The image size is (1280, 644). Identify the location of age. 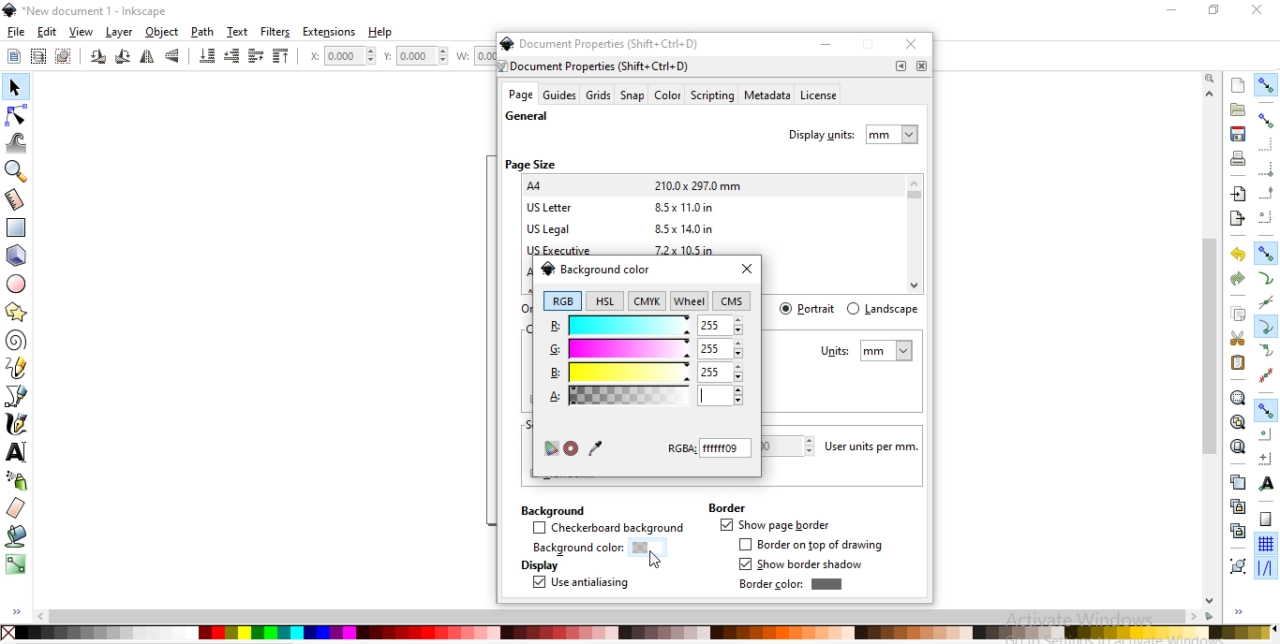
(520, 95).